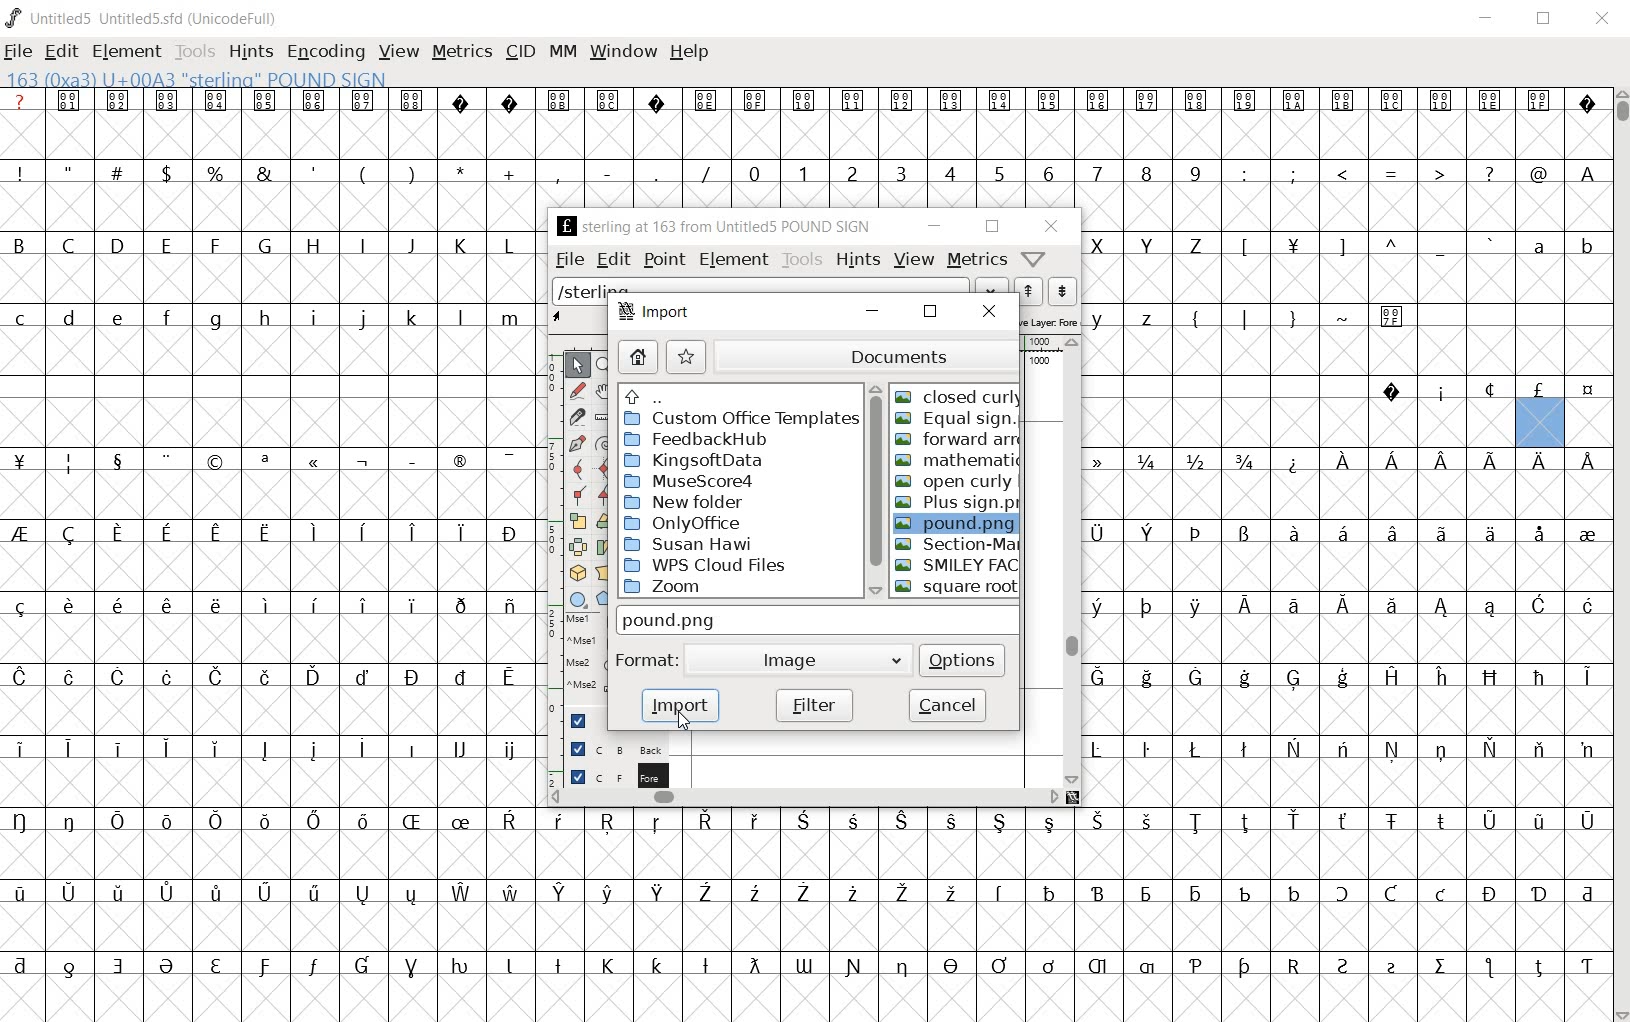 The height and width of the screenshot is (1022, 1630). I want to click on f, so click(166, 321).